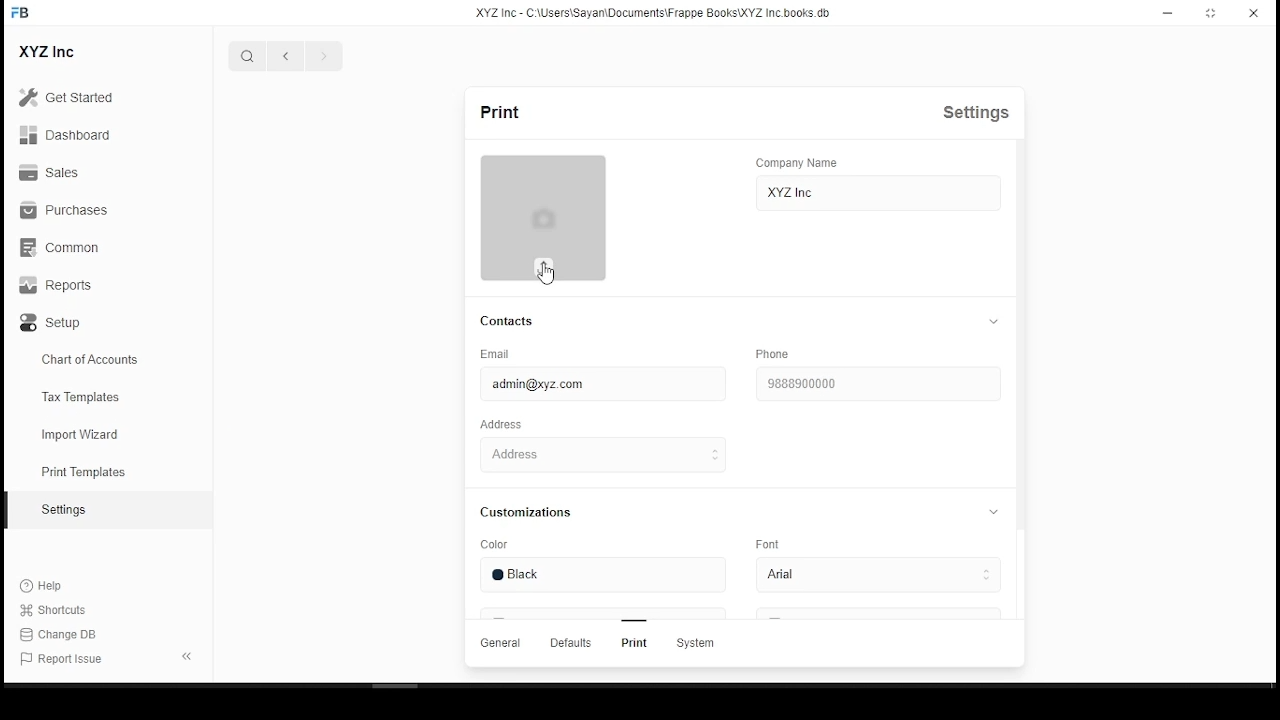 The image size is (1280, 720). I want to click on Settings, so click(972, 112).